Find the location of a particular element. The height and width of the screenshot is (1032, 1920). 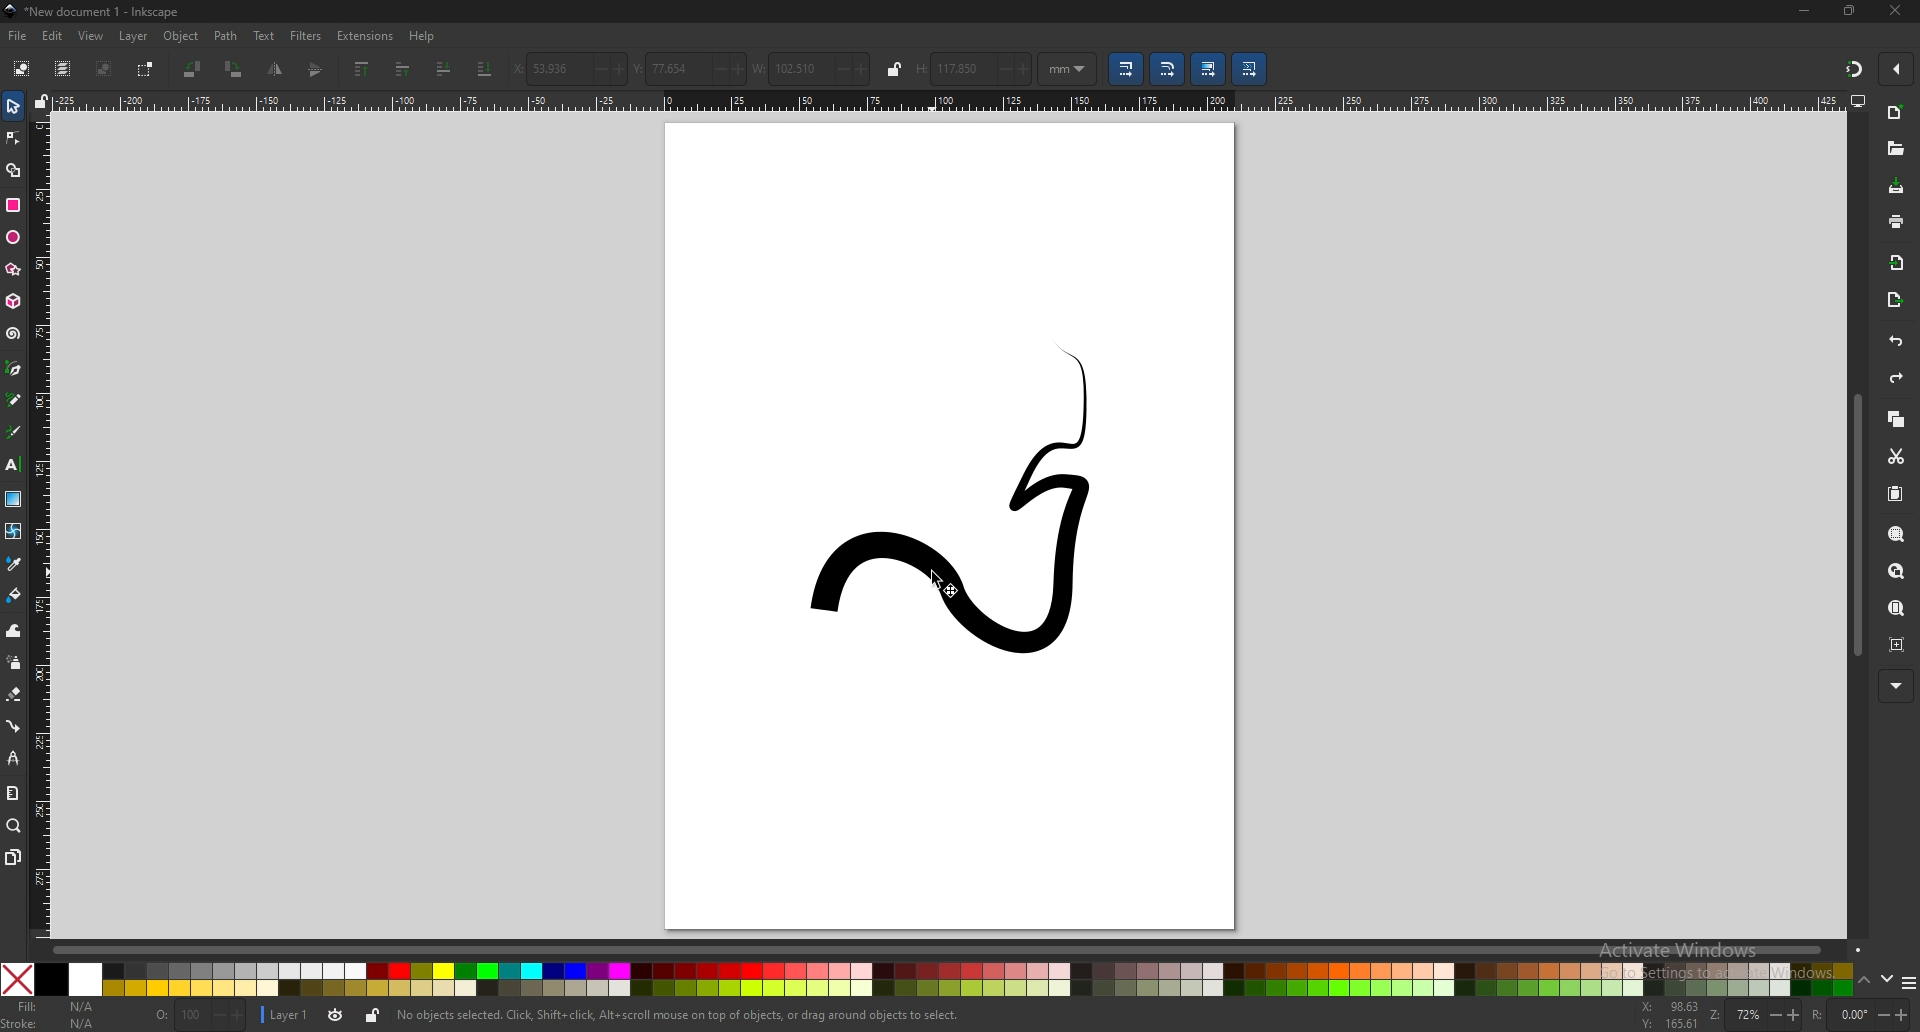

minimize is located at coordinates (1804, 10).